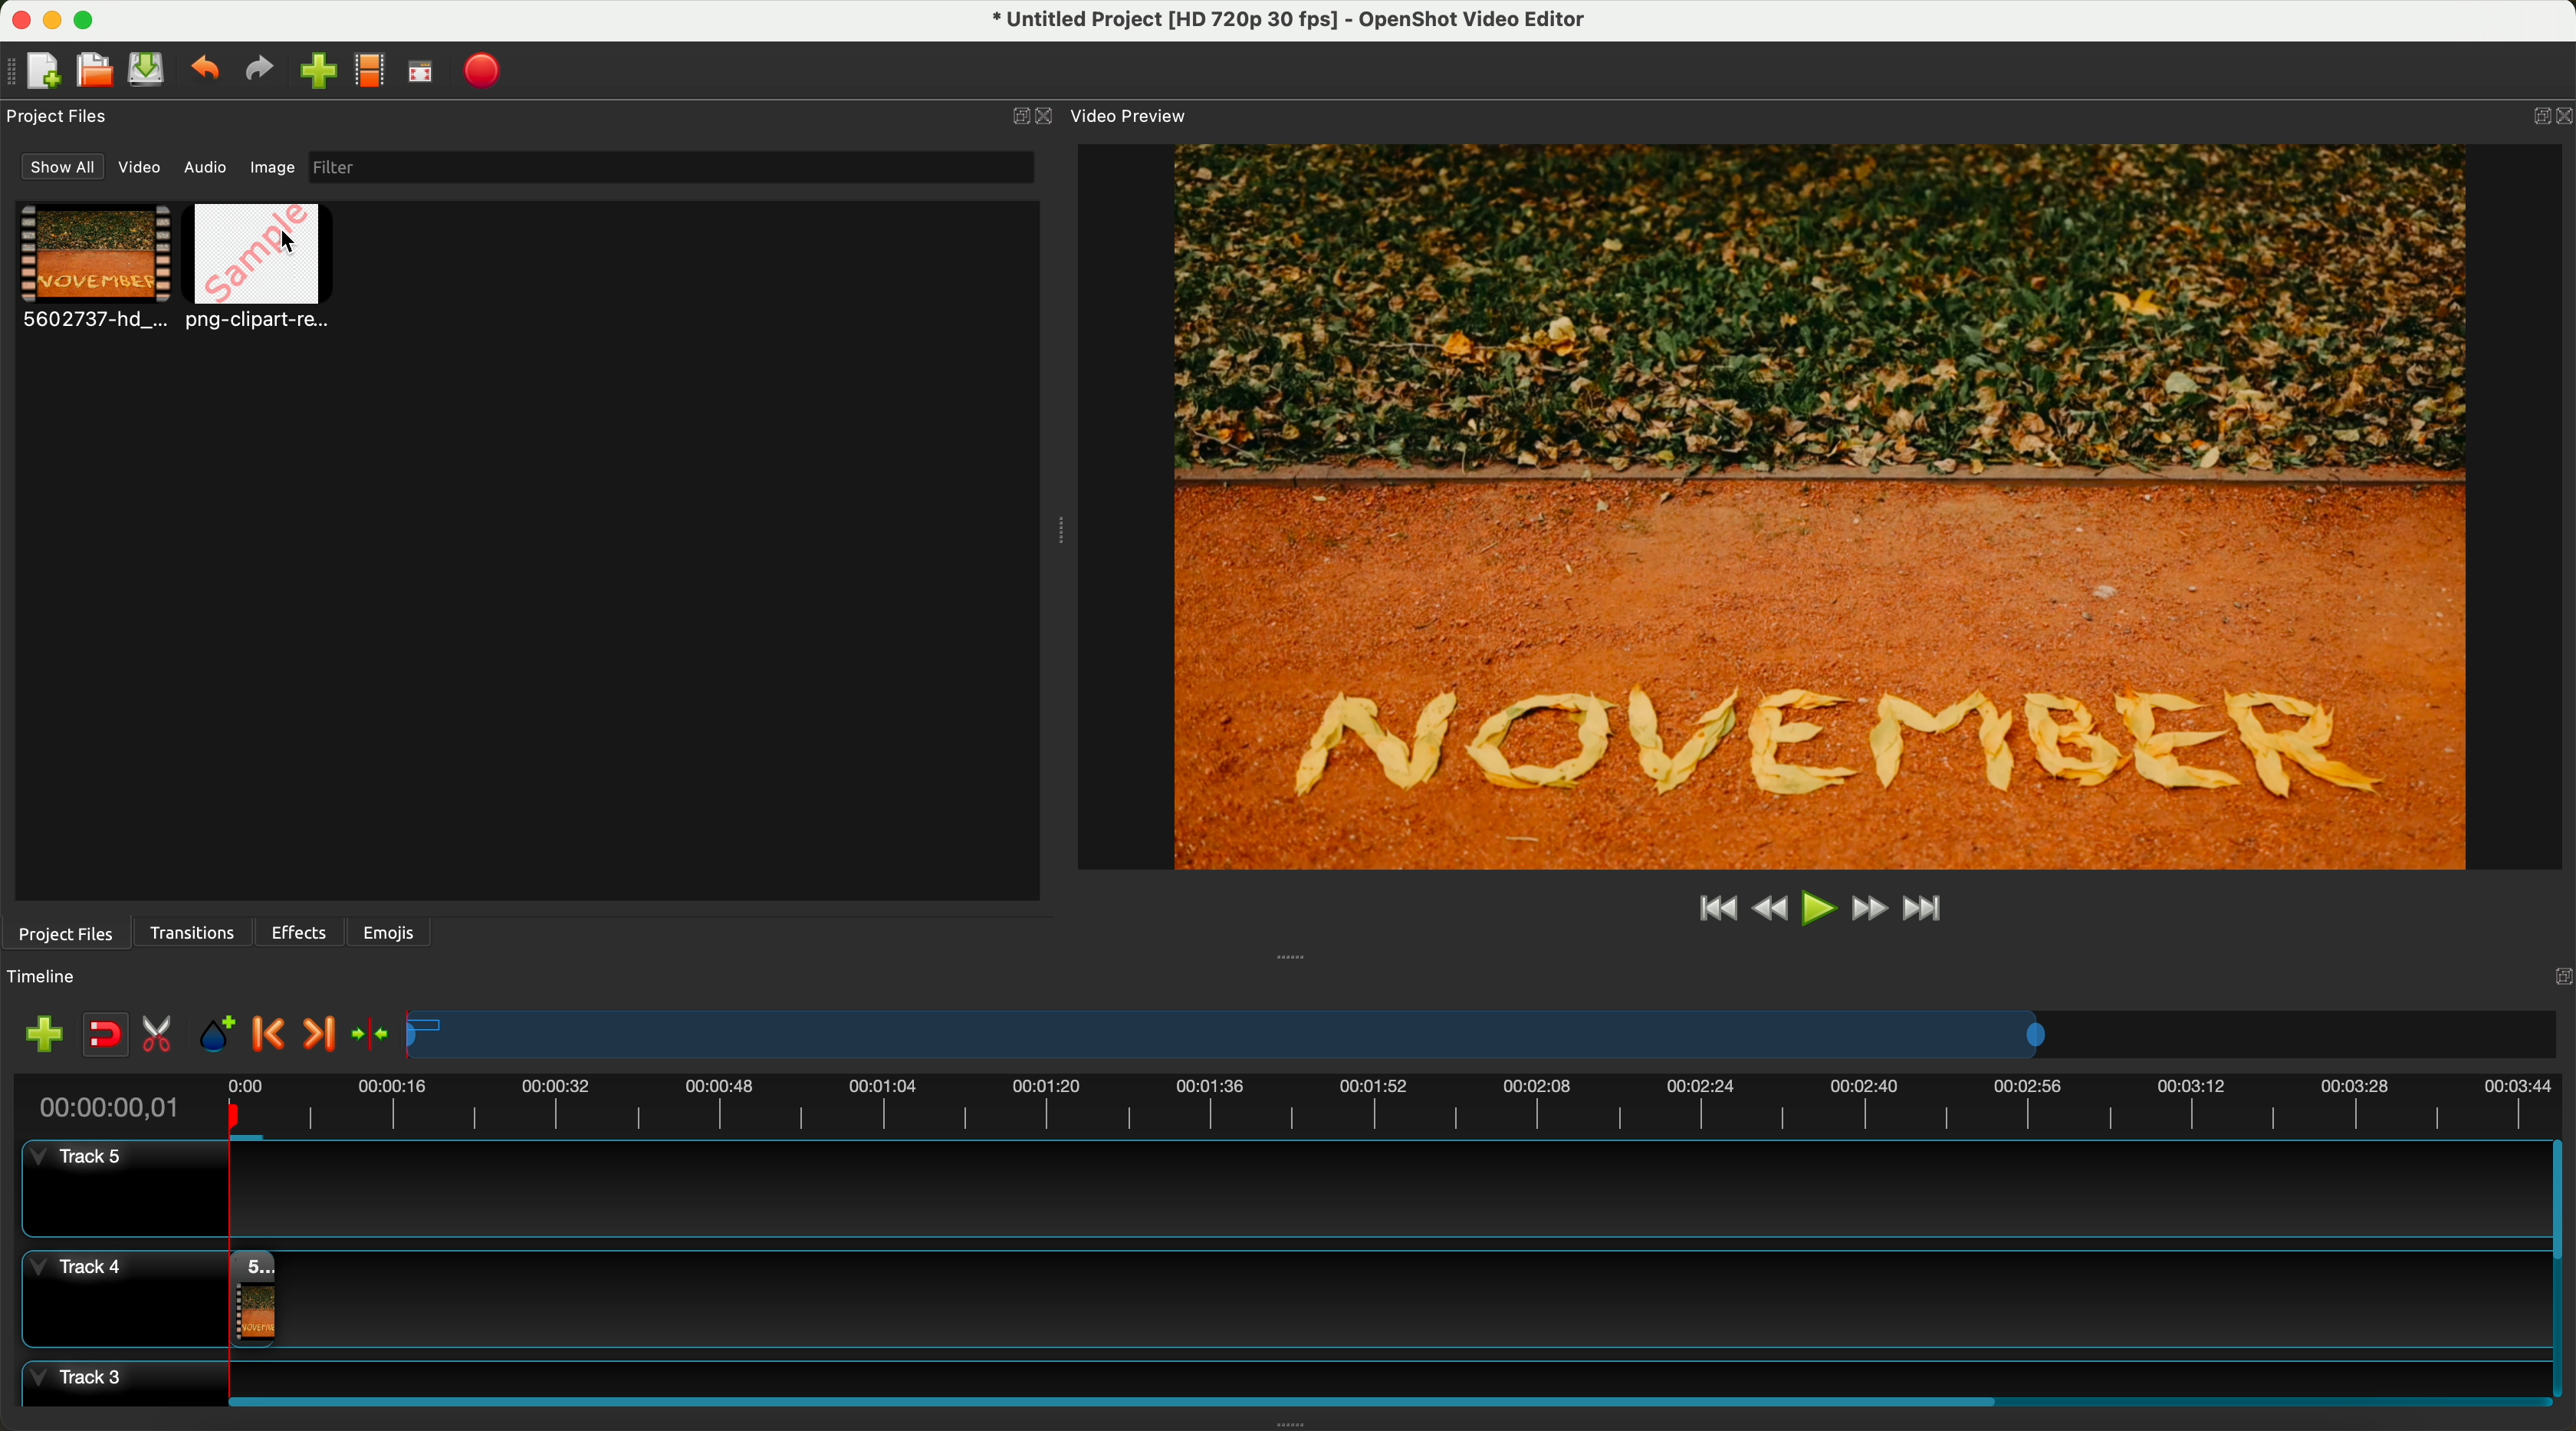  I want to click on track 4, so click(1280, 1294).